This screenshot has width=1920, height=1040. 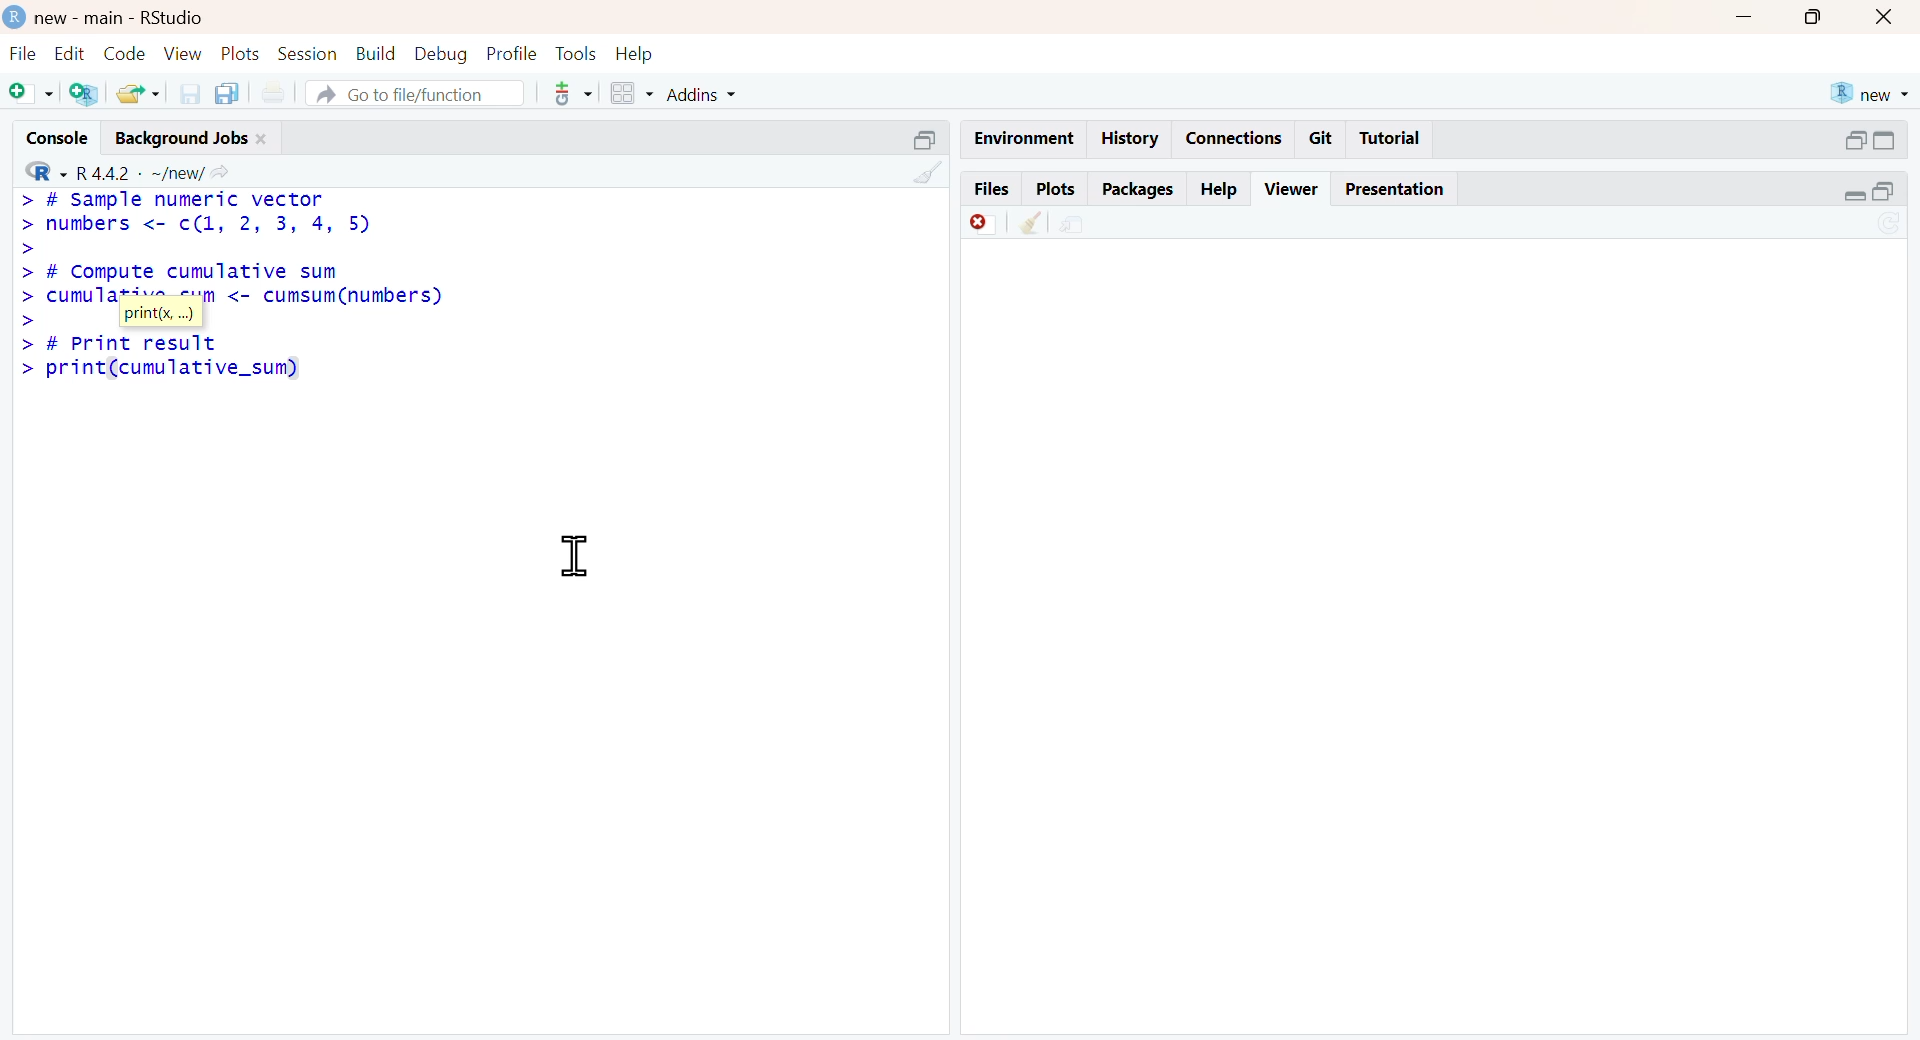 What do you see at coordinates (1883, 192) in the screenshot?
I see `open in separate window` at bounding box center [1883, 192].